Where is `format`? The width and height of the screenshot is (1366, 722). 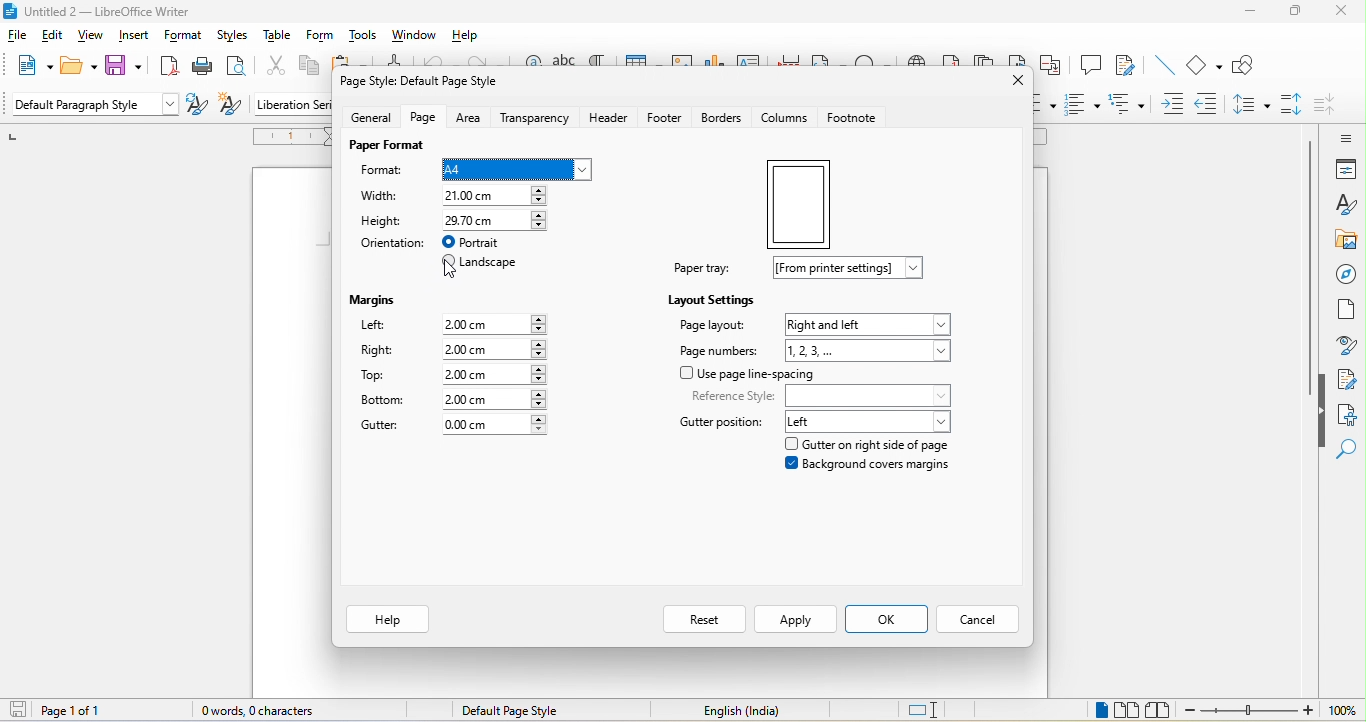 format is located at coordinates (182, 37).